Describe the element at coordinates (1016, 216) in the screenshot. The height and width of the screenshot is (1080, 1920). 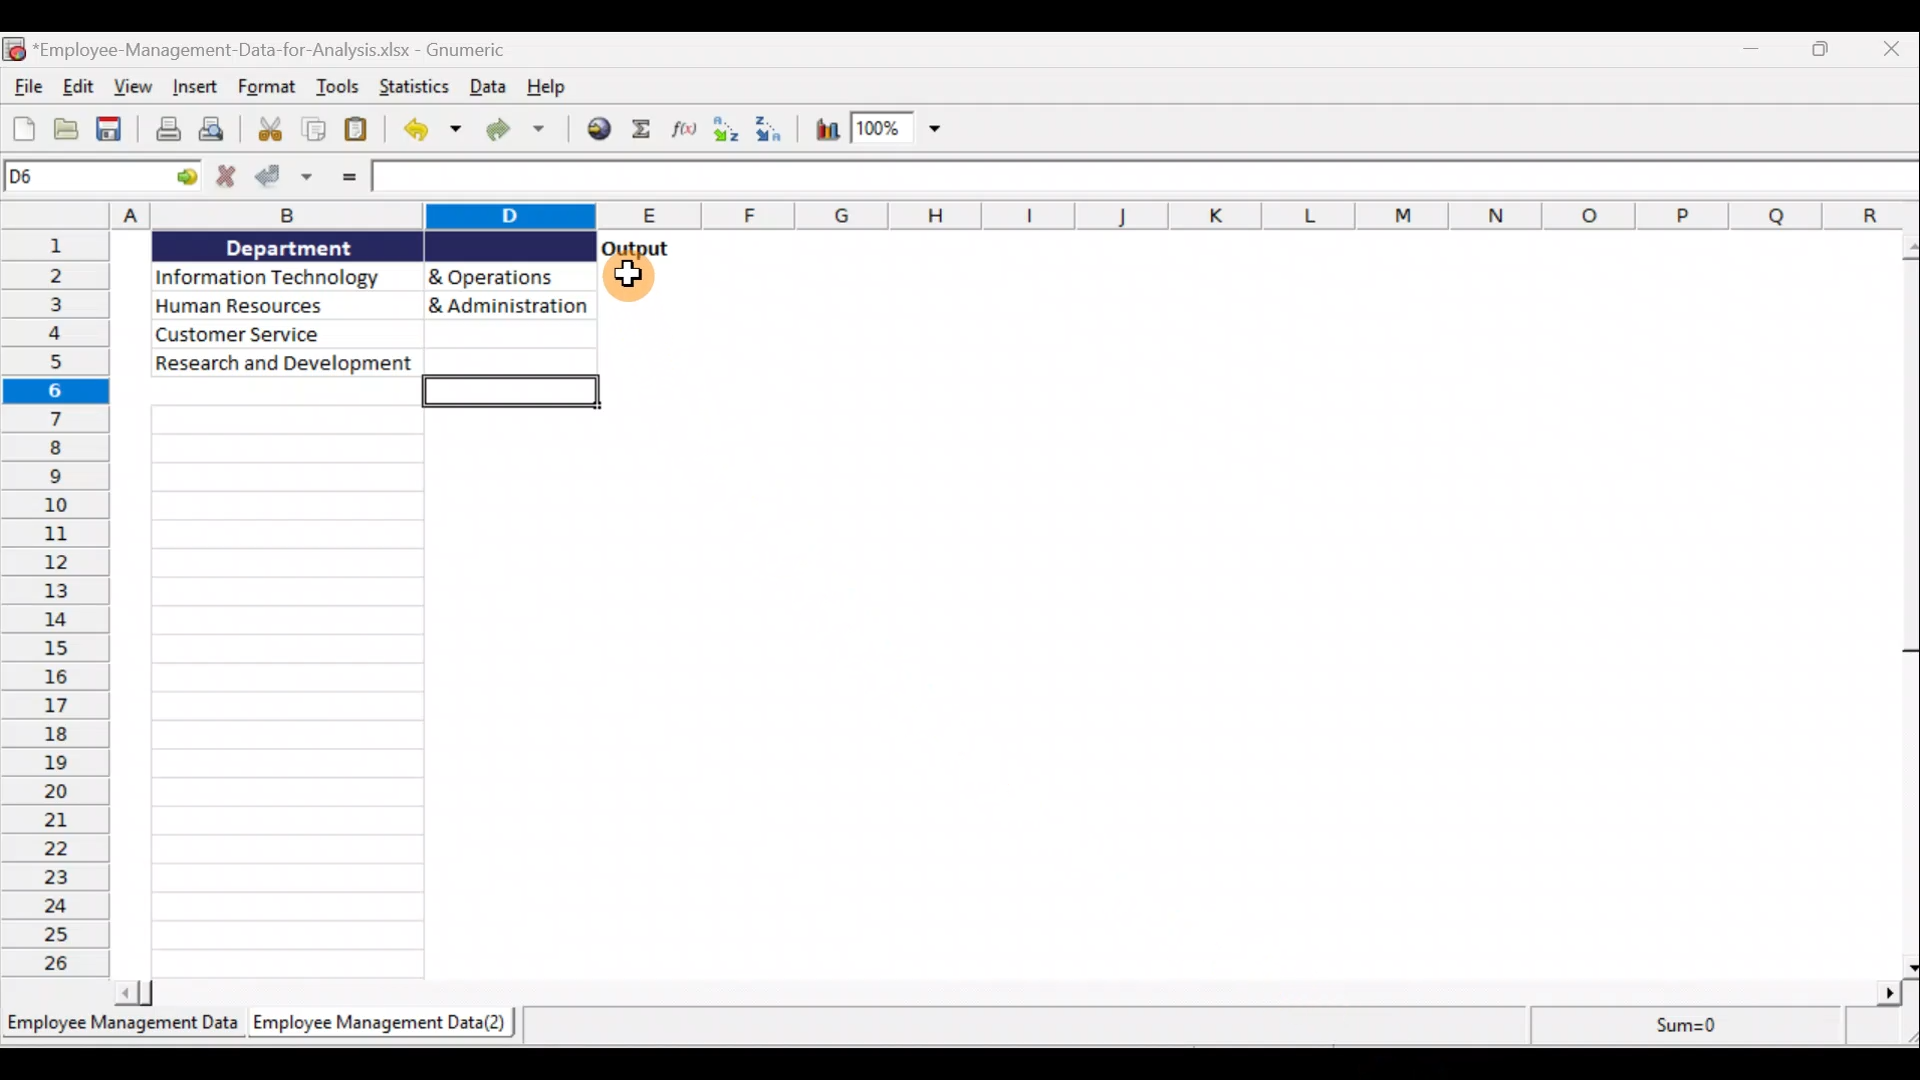
I see `Columns` at that location.